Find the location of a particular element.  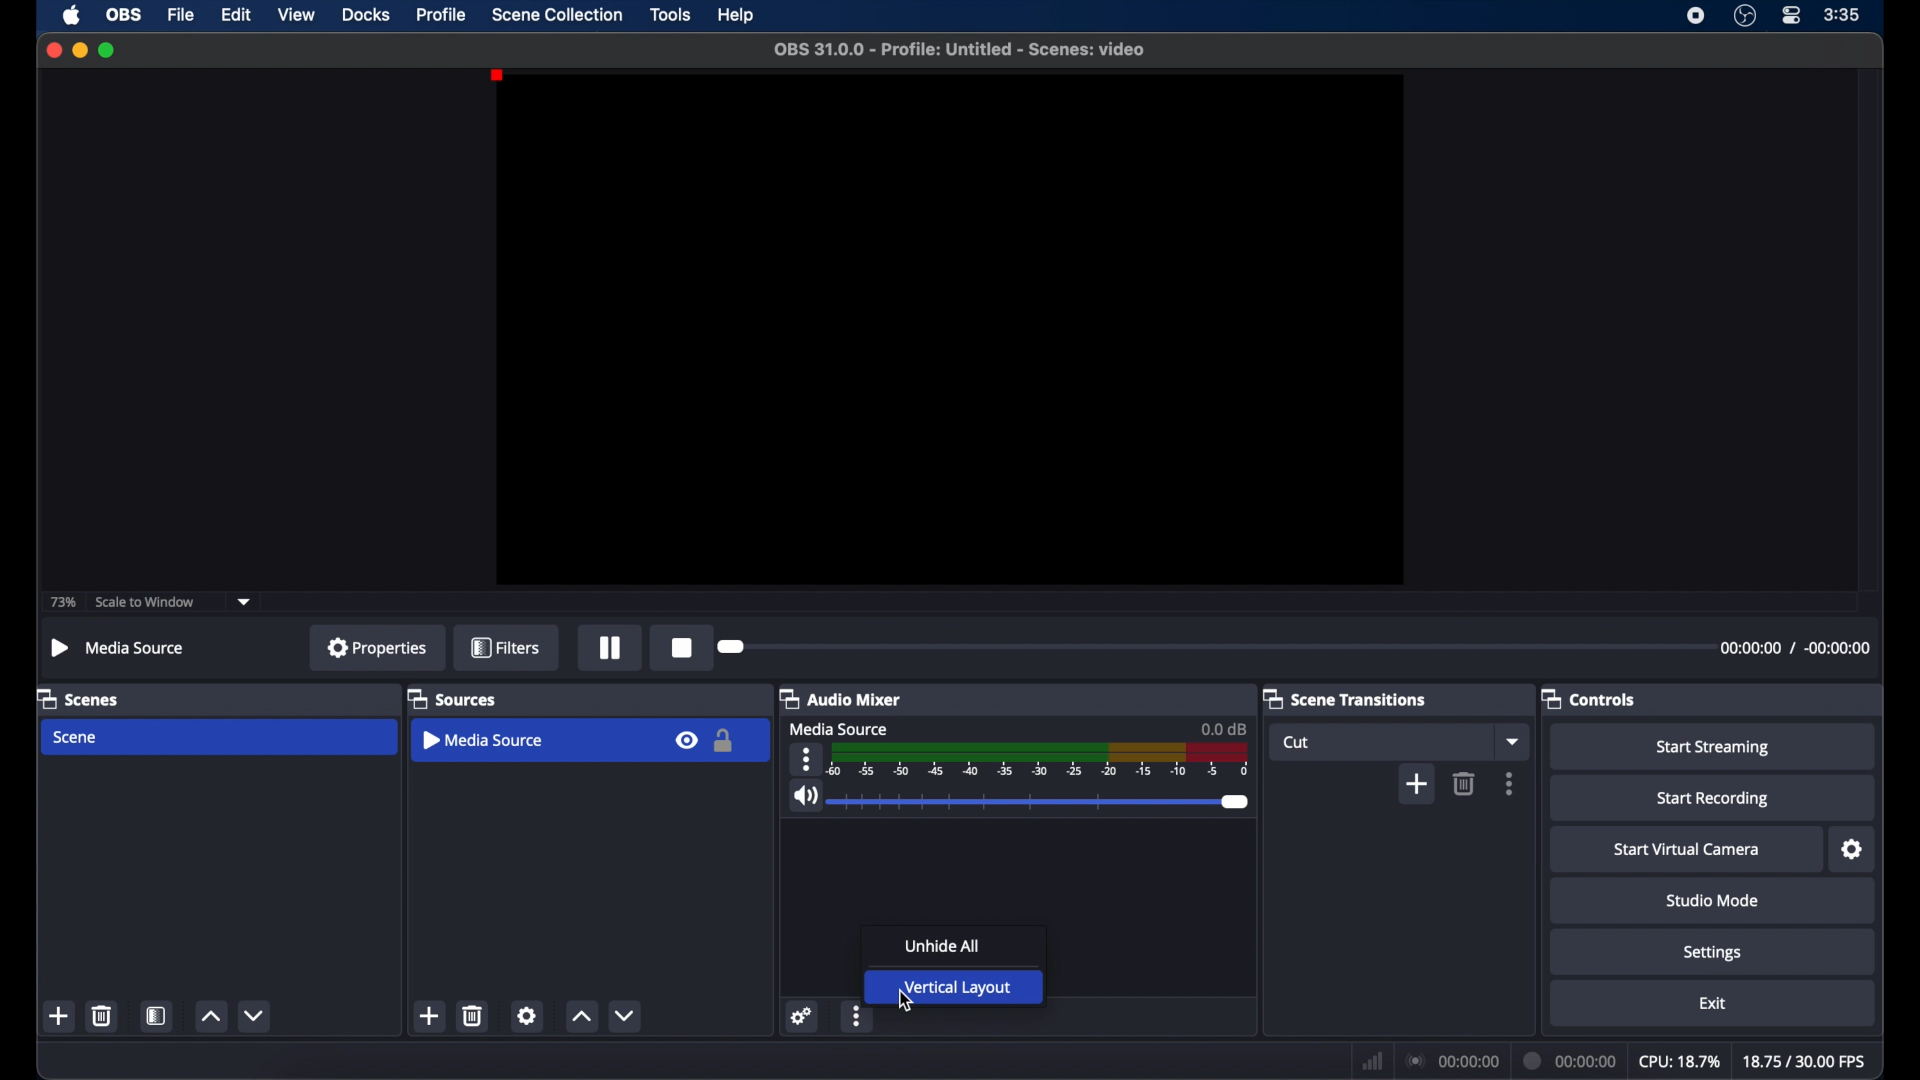

duration is located at coordinates (1571, 1060).